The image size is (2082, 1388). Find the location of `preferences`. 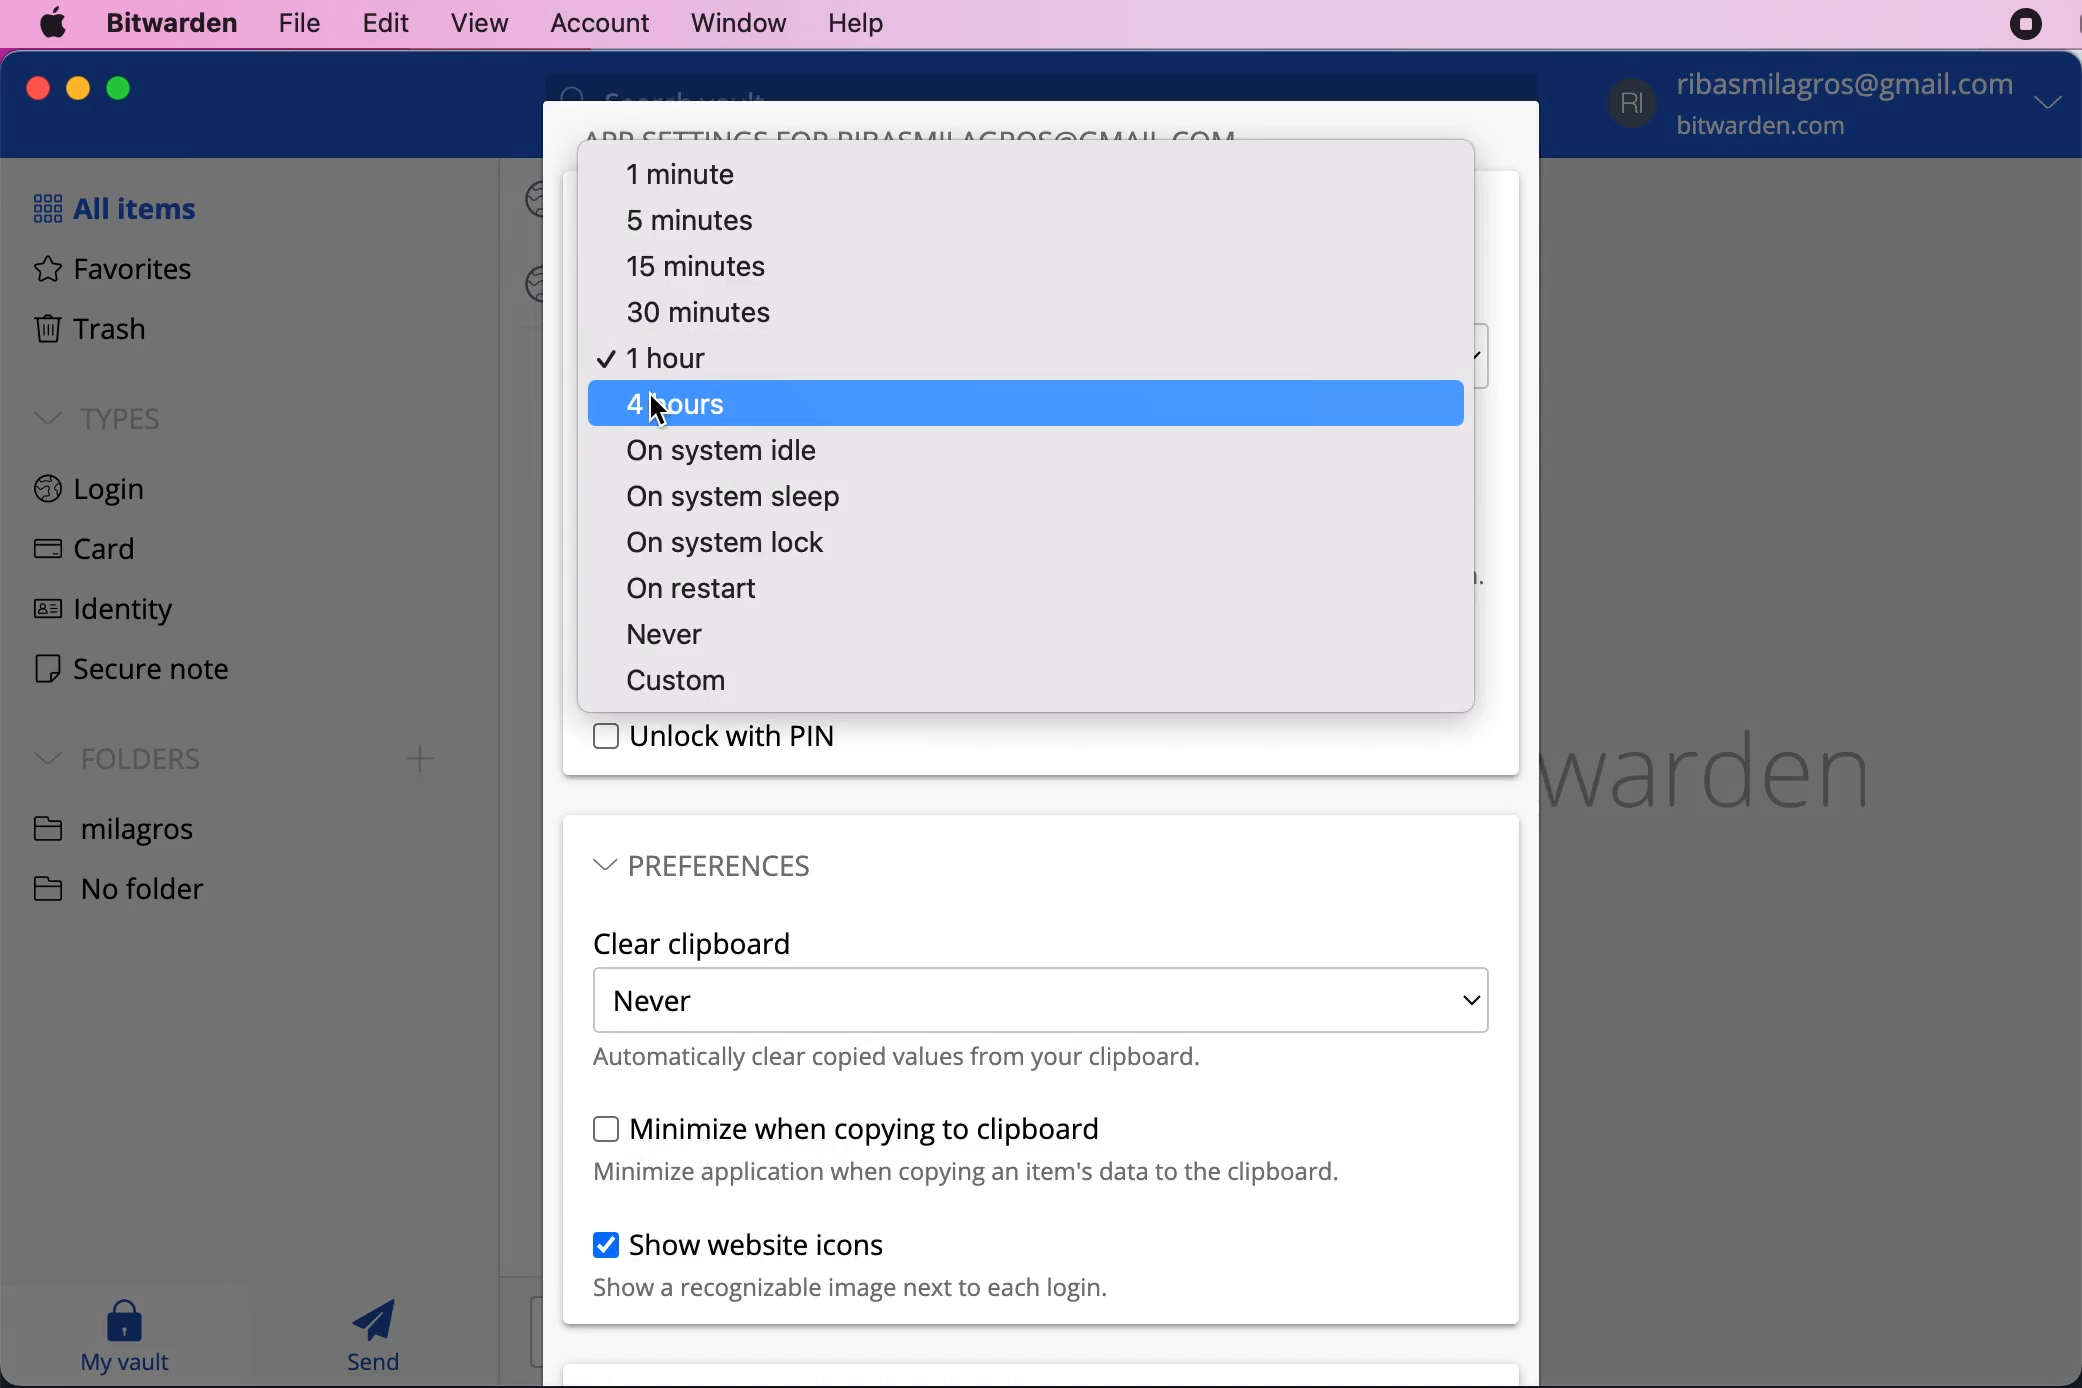

preferences is located at coordinates (705, 865).